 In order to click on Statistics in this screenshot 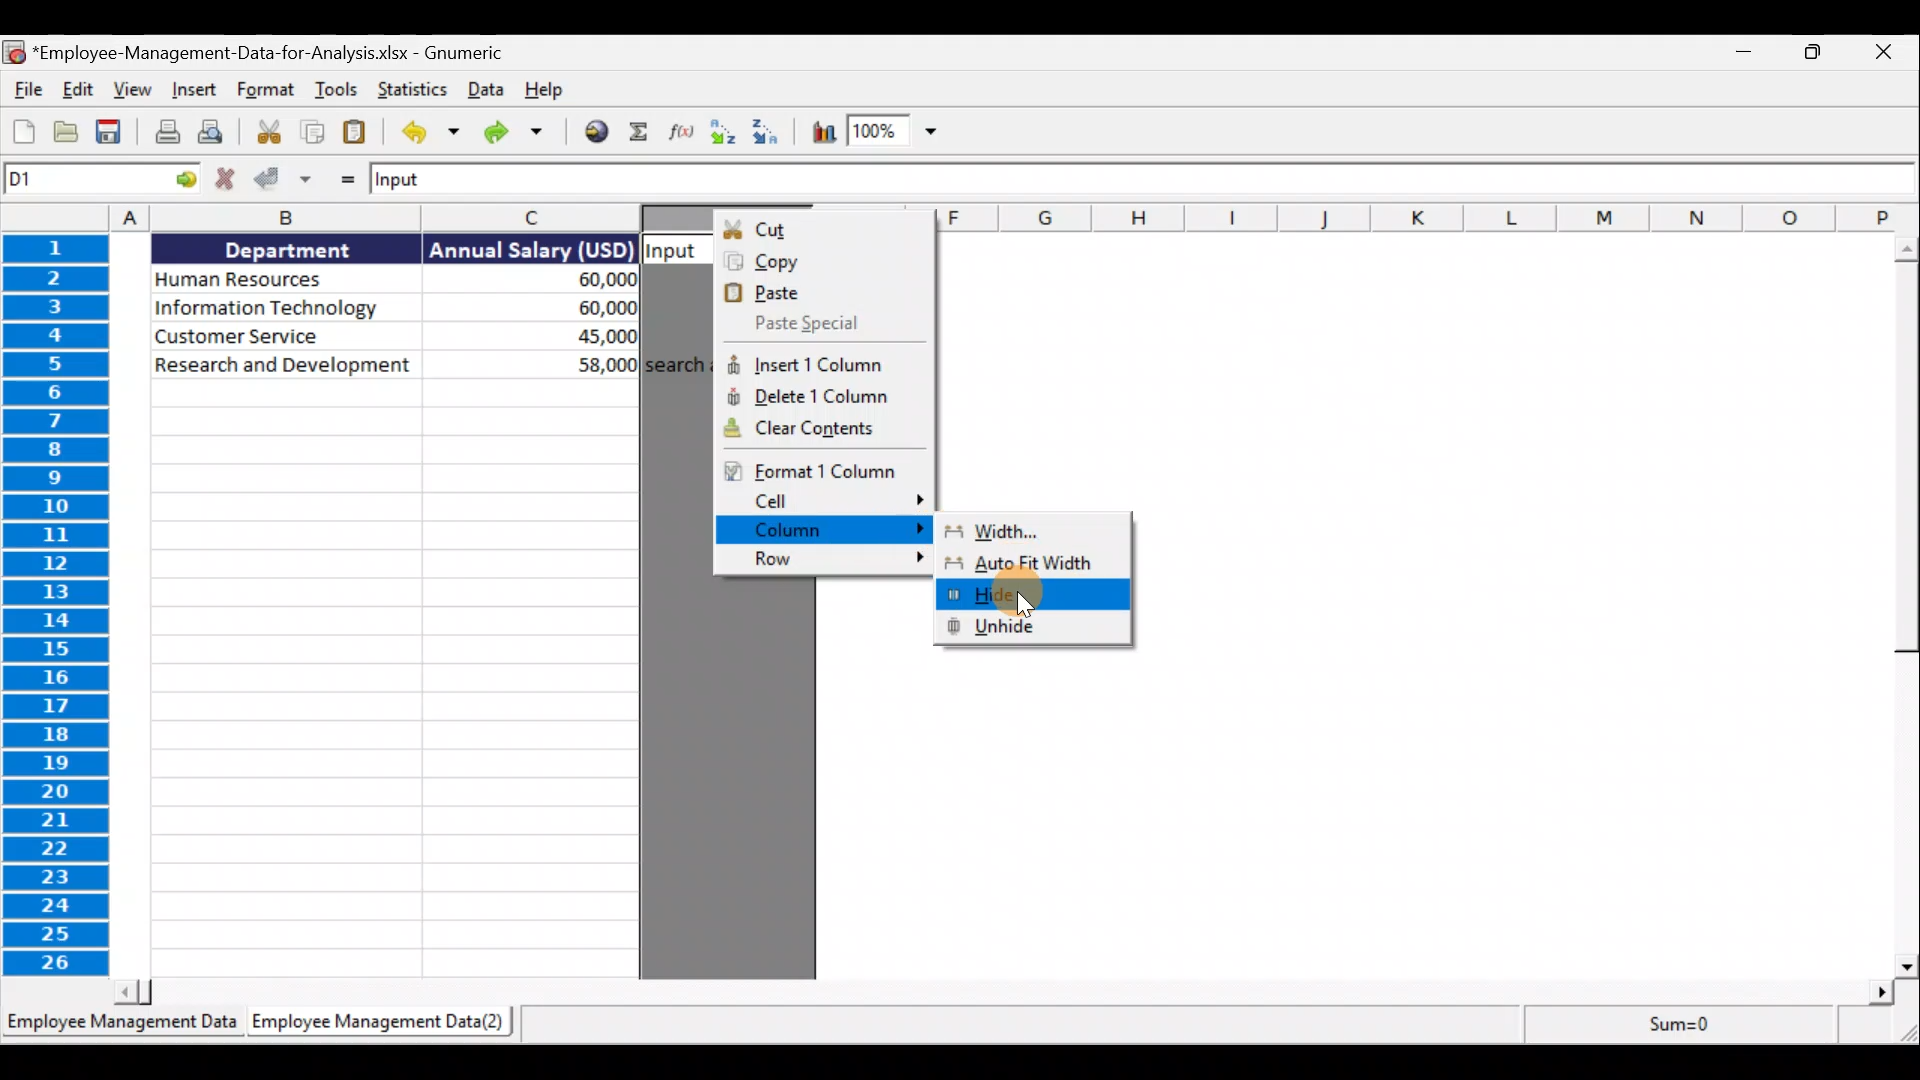, I will do `click(1721, 1028)`.